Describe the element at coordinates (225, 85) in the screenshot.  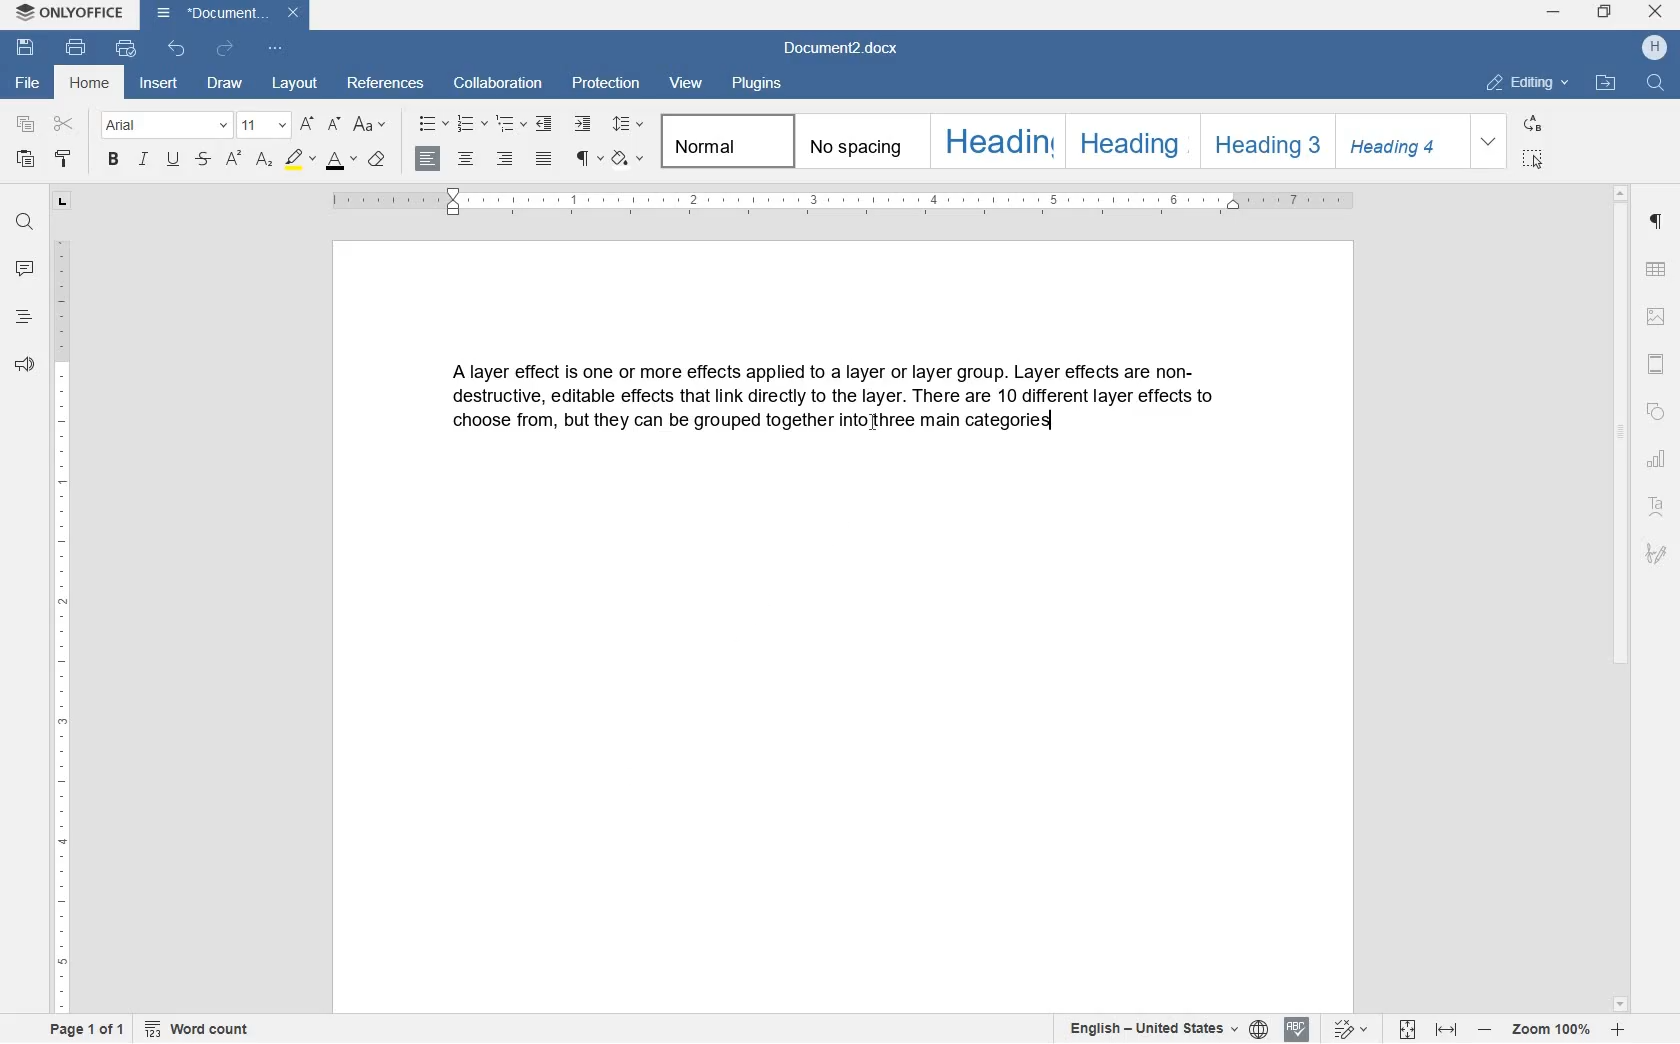
I see `draw` at that location.